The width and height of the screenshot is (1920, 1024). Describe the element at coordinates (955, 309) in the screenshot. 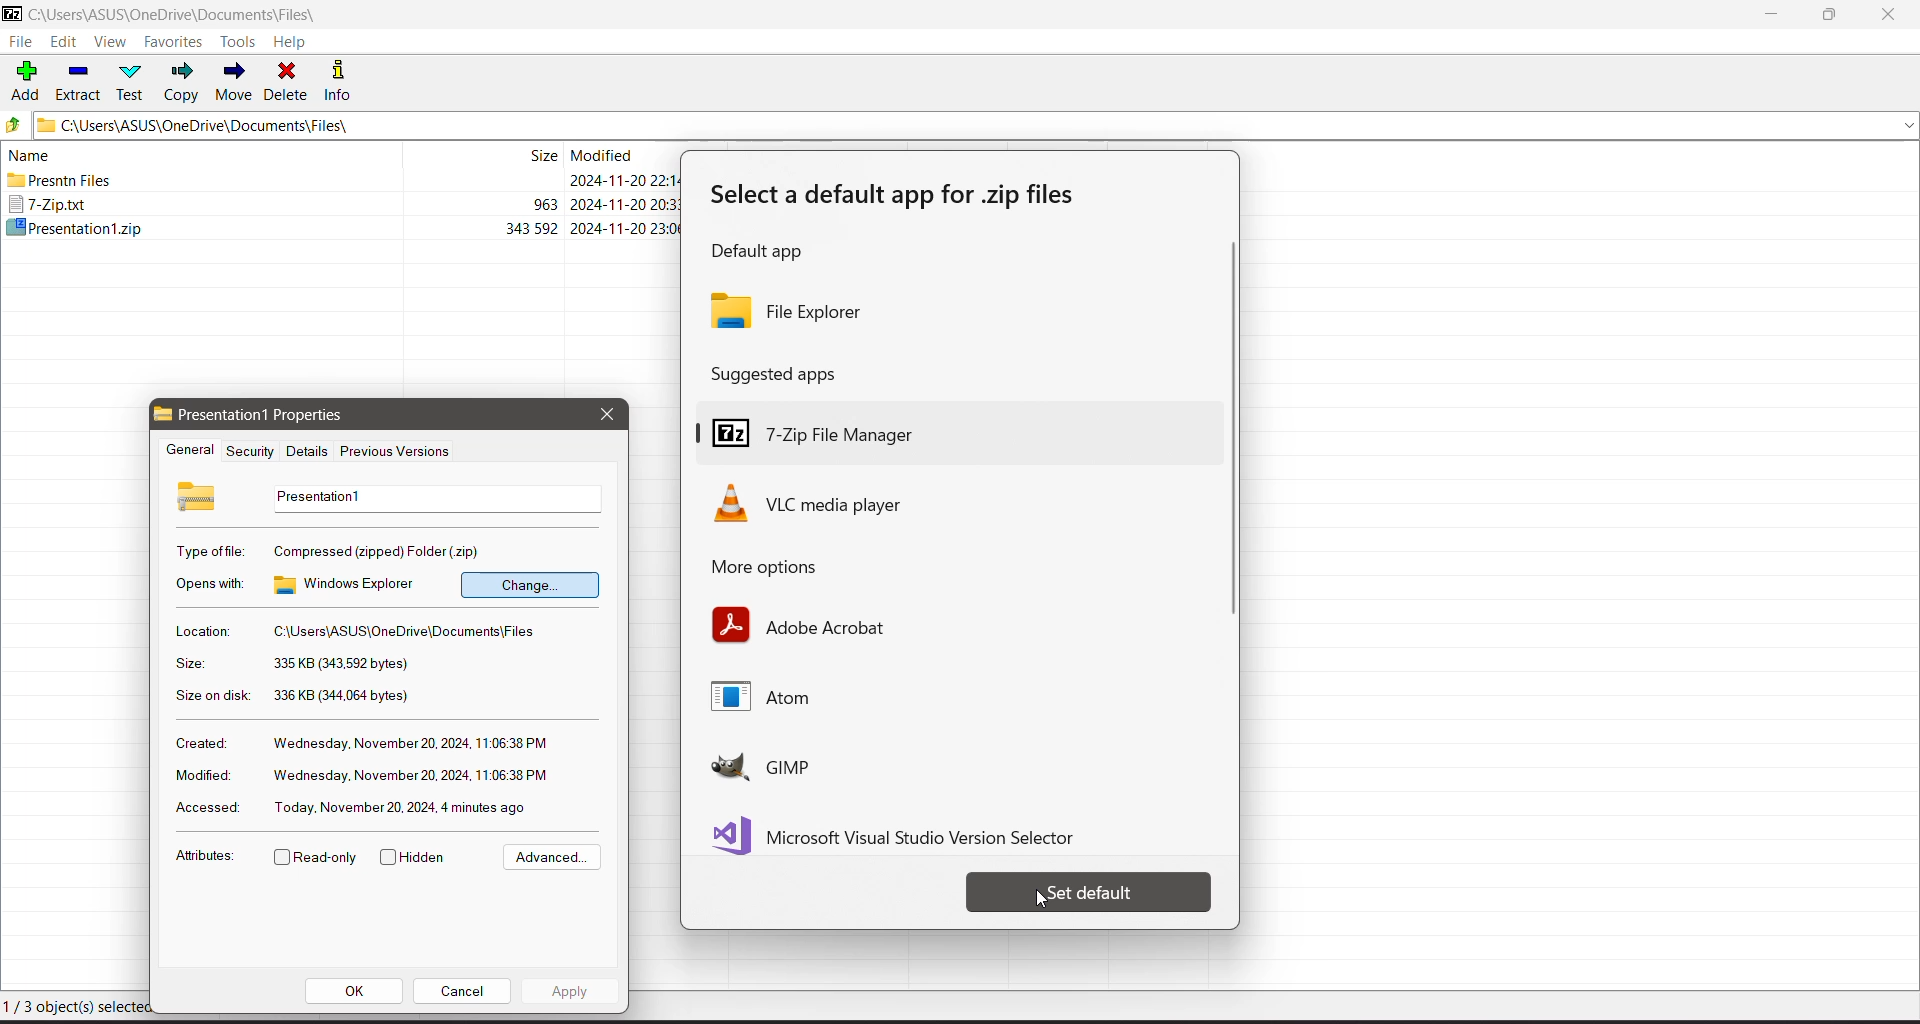

I see `Current default app to open .zip file` at that location.